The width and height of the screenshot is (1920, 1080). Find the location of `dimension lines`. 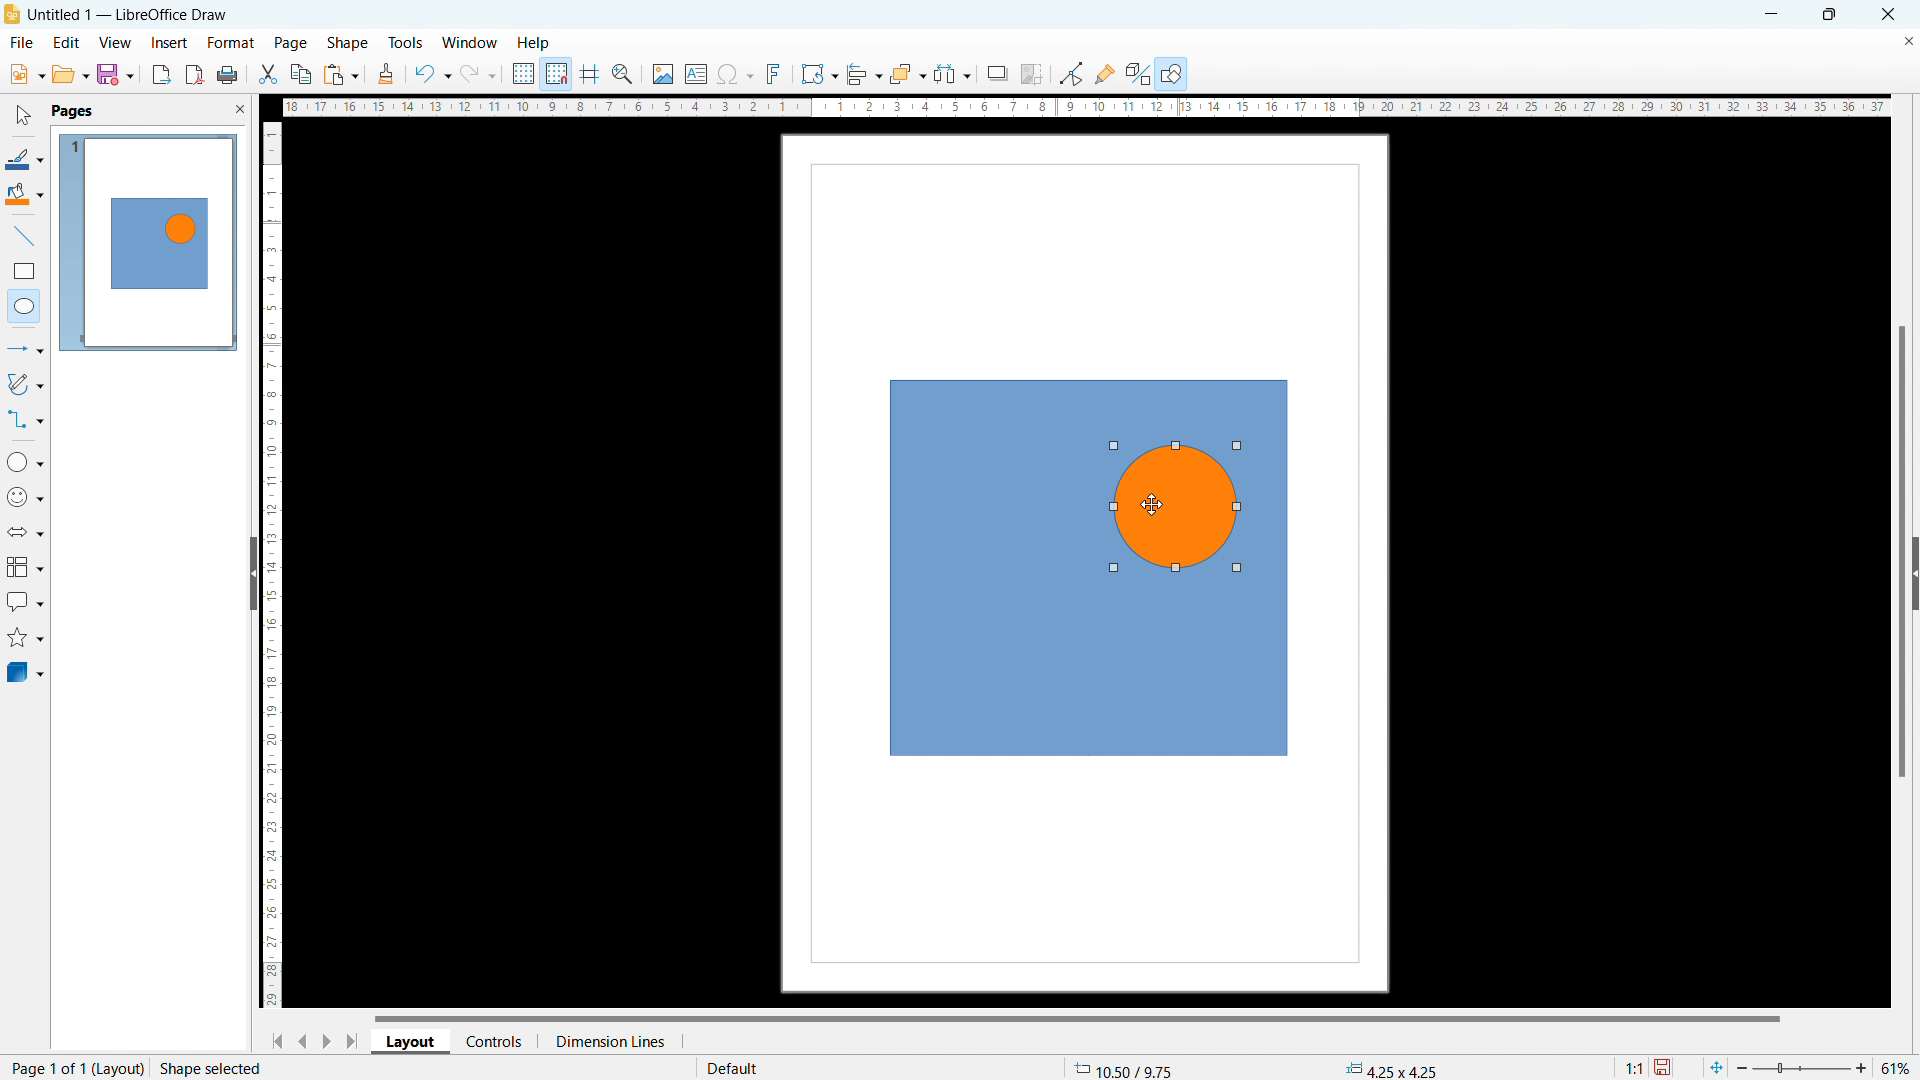

dimension lines is located at coordinates (609, 1041).